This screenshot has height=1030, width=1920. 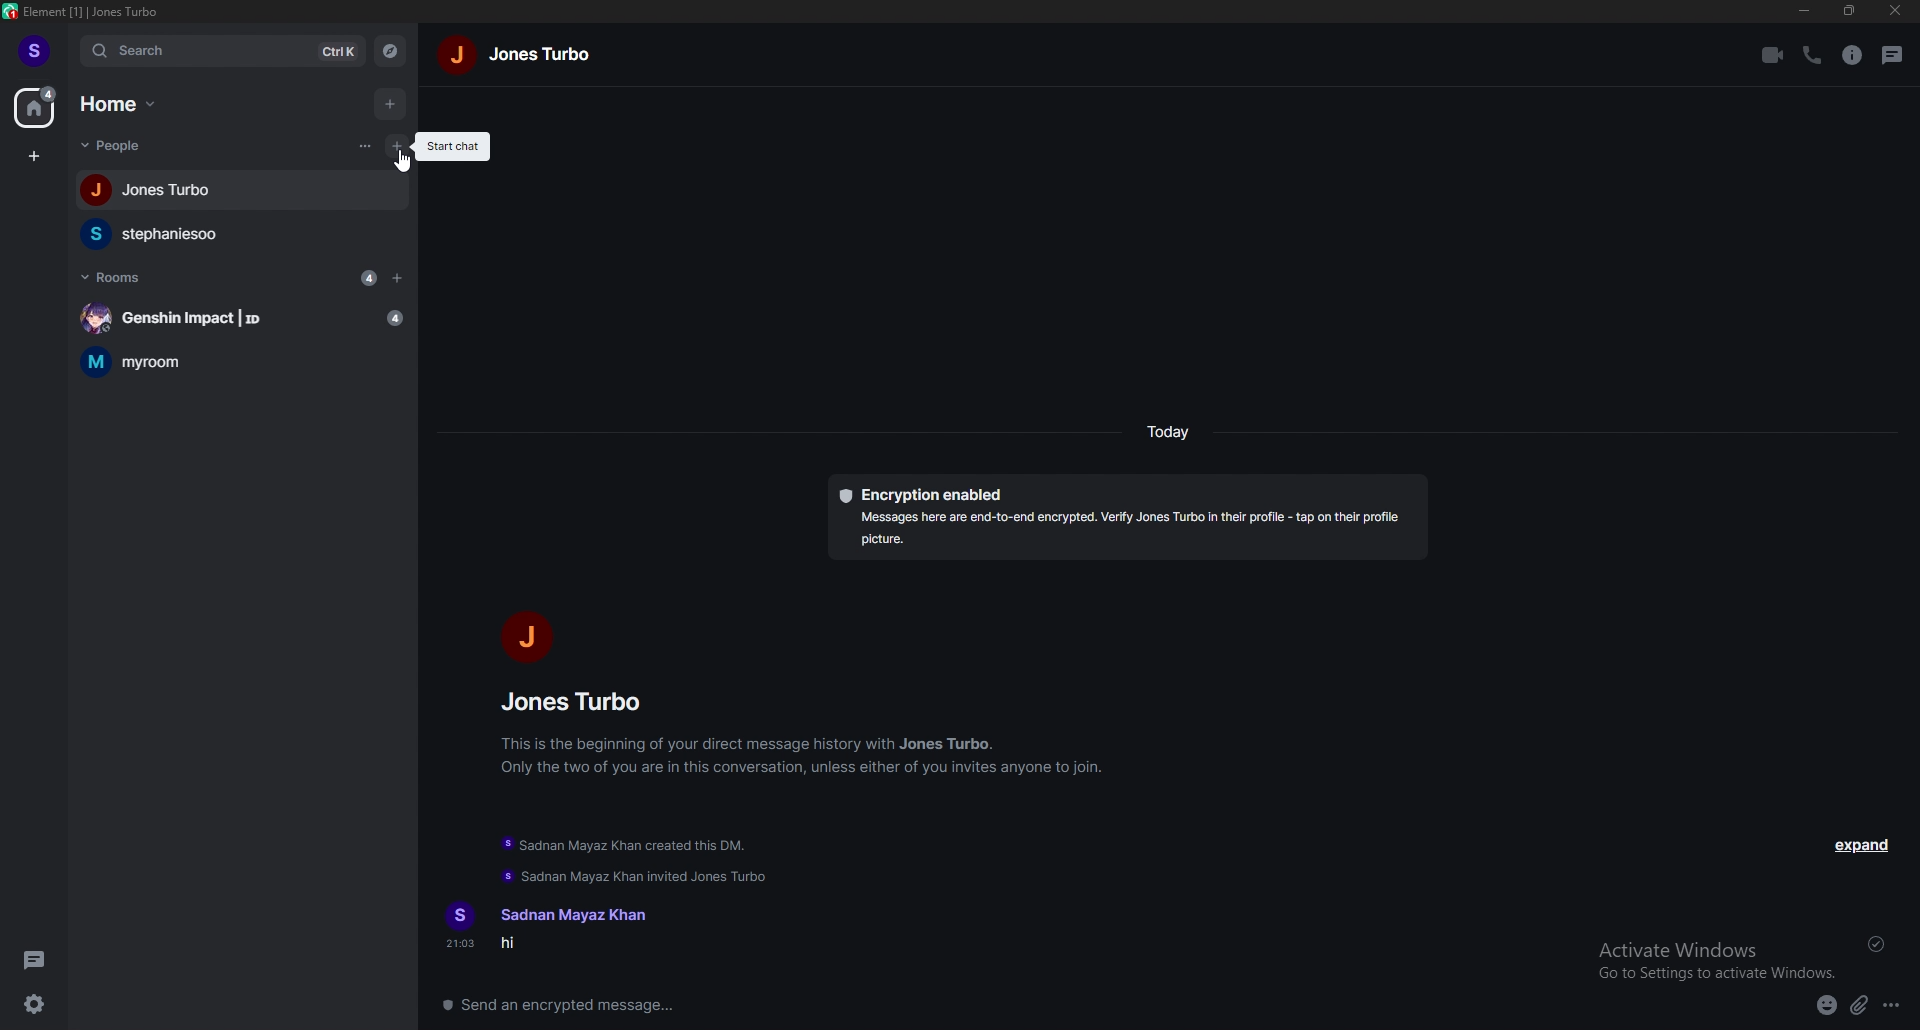 What do you see at coordinates (1858, 1007) in the screenshot?
I see `attachments` at bounding box center [1858, 1007].